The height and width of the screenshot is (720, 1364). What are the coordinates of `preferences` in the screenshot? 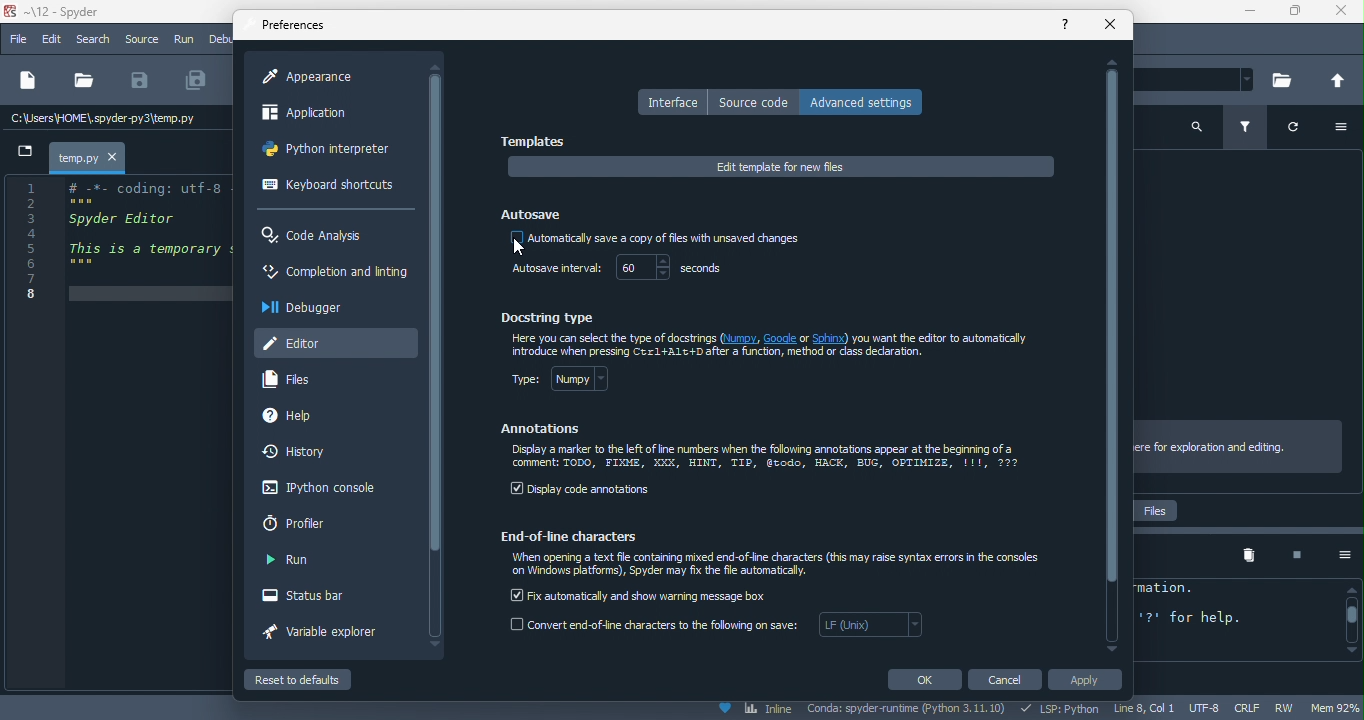 It's located at (296, 26).